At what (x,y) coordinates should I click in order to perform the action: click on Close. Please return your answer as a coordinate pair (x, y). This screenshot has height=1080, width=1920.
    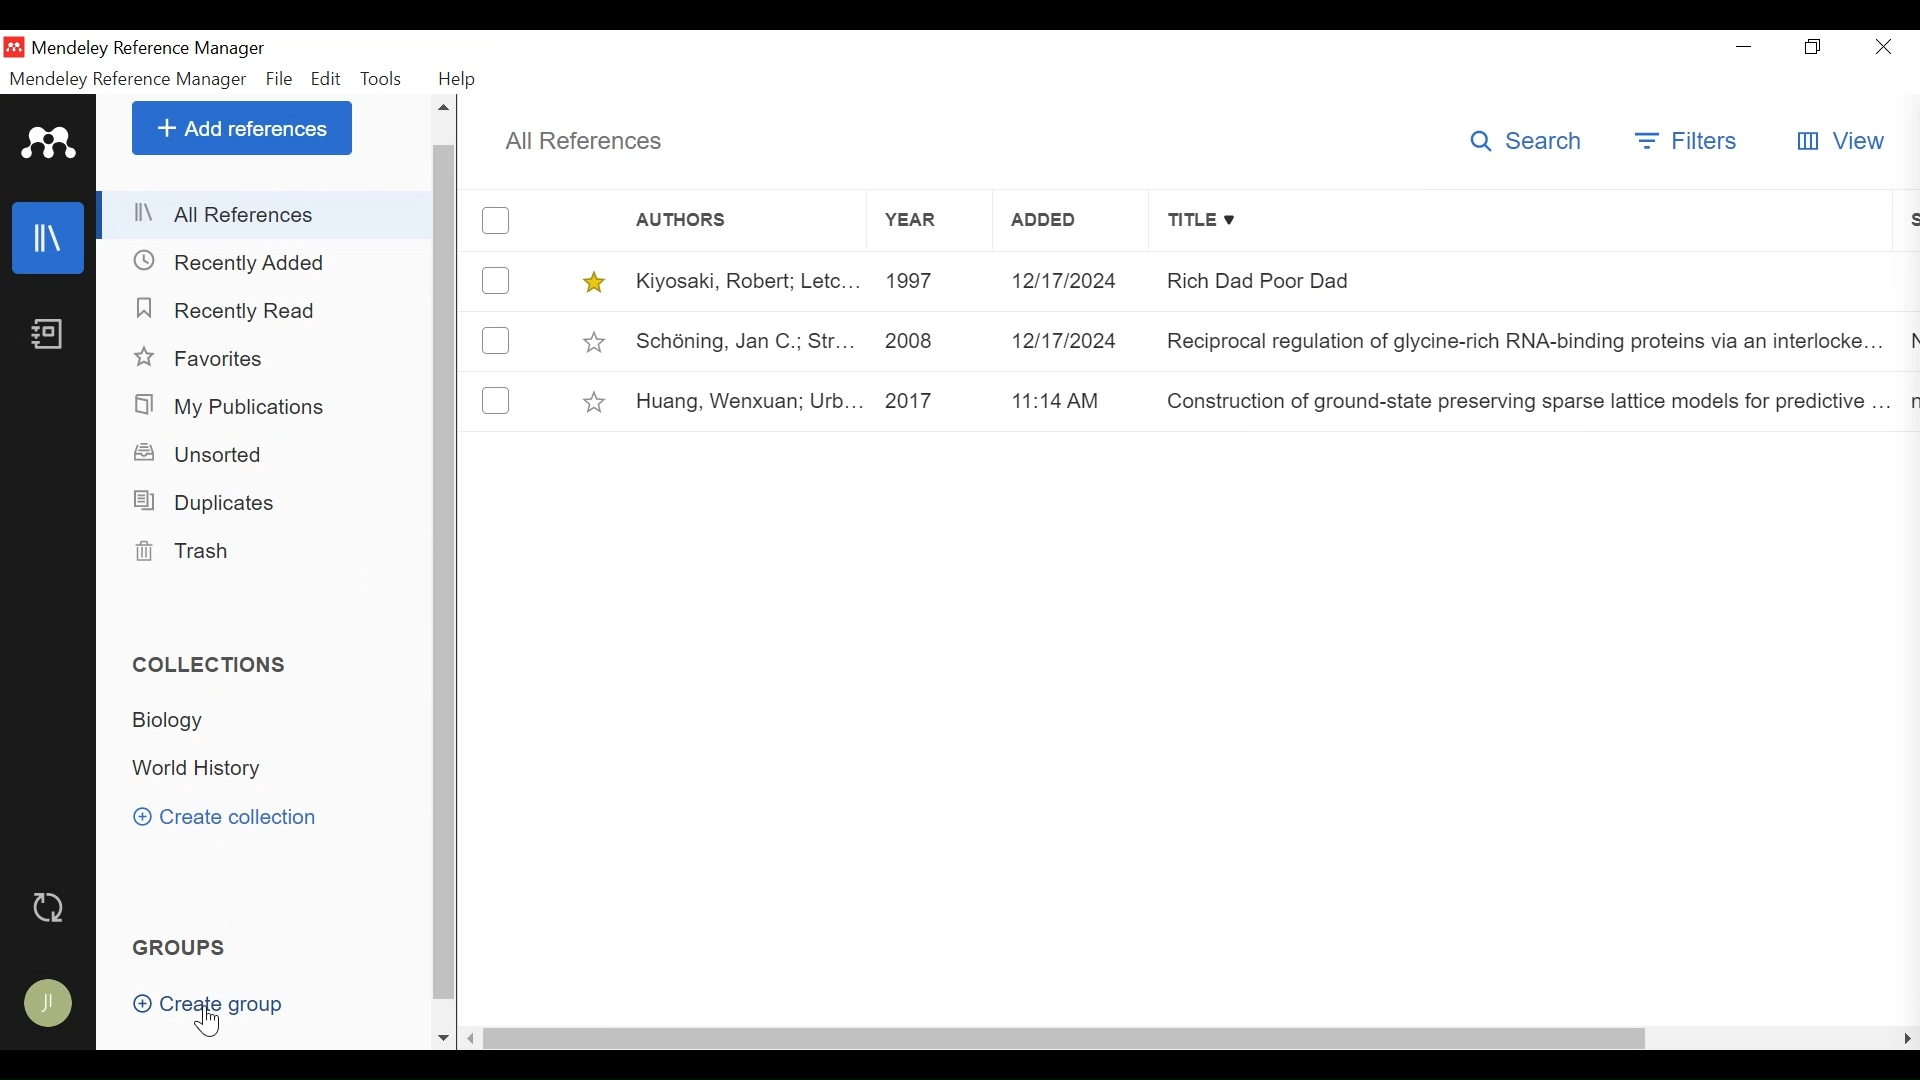
    Looking at the image, I should click on (1885, 46).